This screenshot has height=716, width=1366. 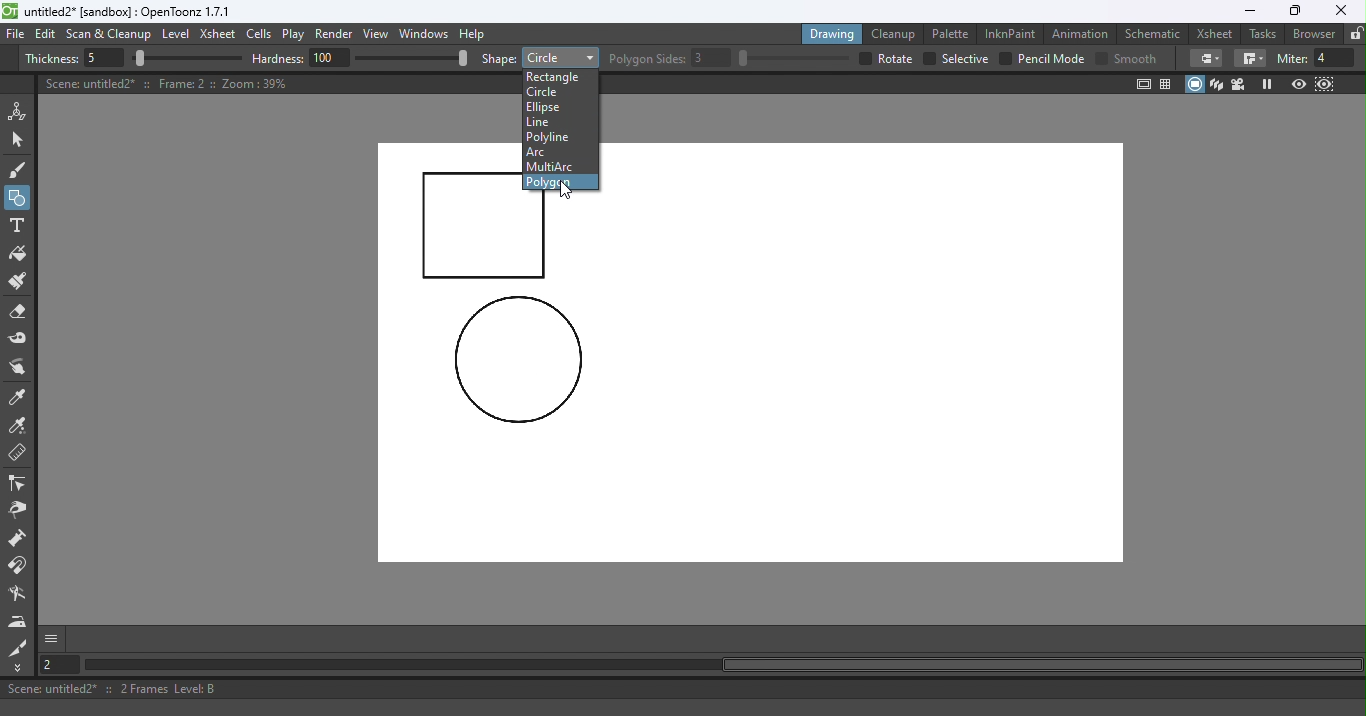 I want to click on Iron tool, so click(x=20, y=621).